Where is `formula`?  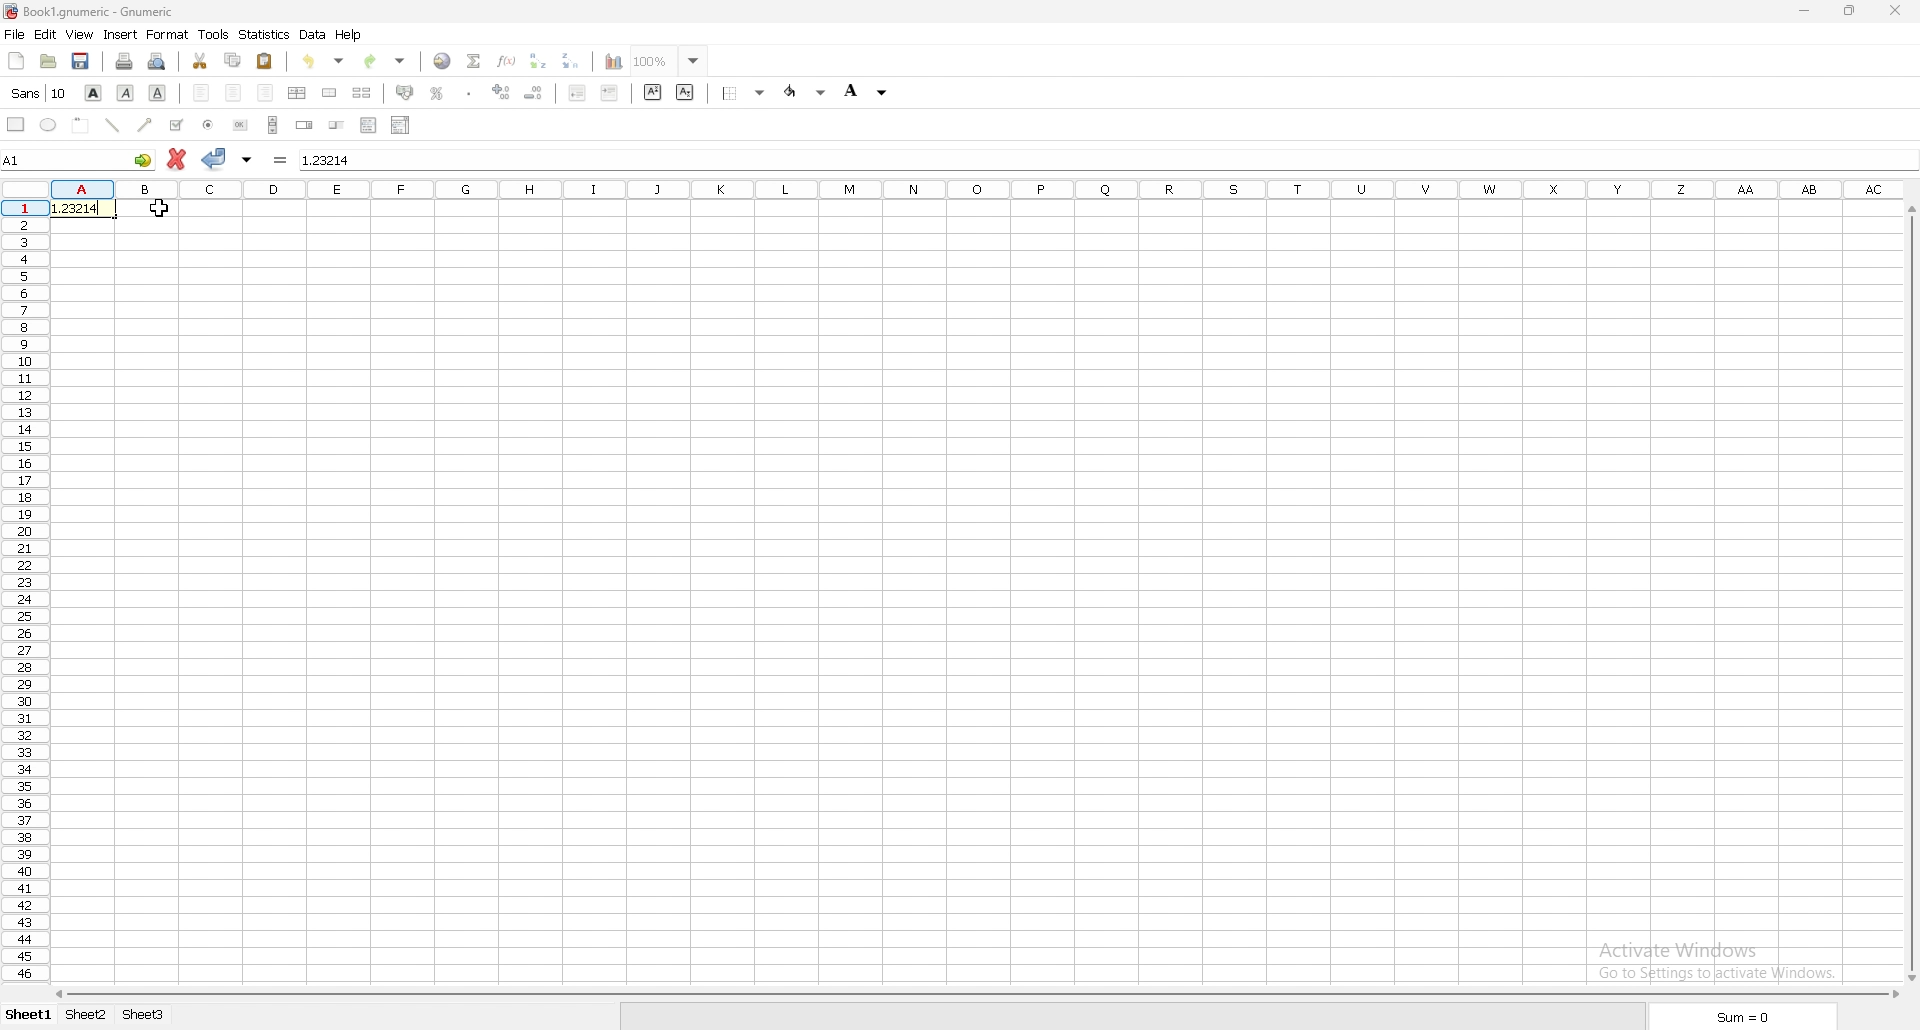 formula is located at coordinates (282, 158).